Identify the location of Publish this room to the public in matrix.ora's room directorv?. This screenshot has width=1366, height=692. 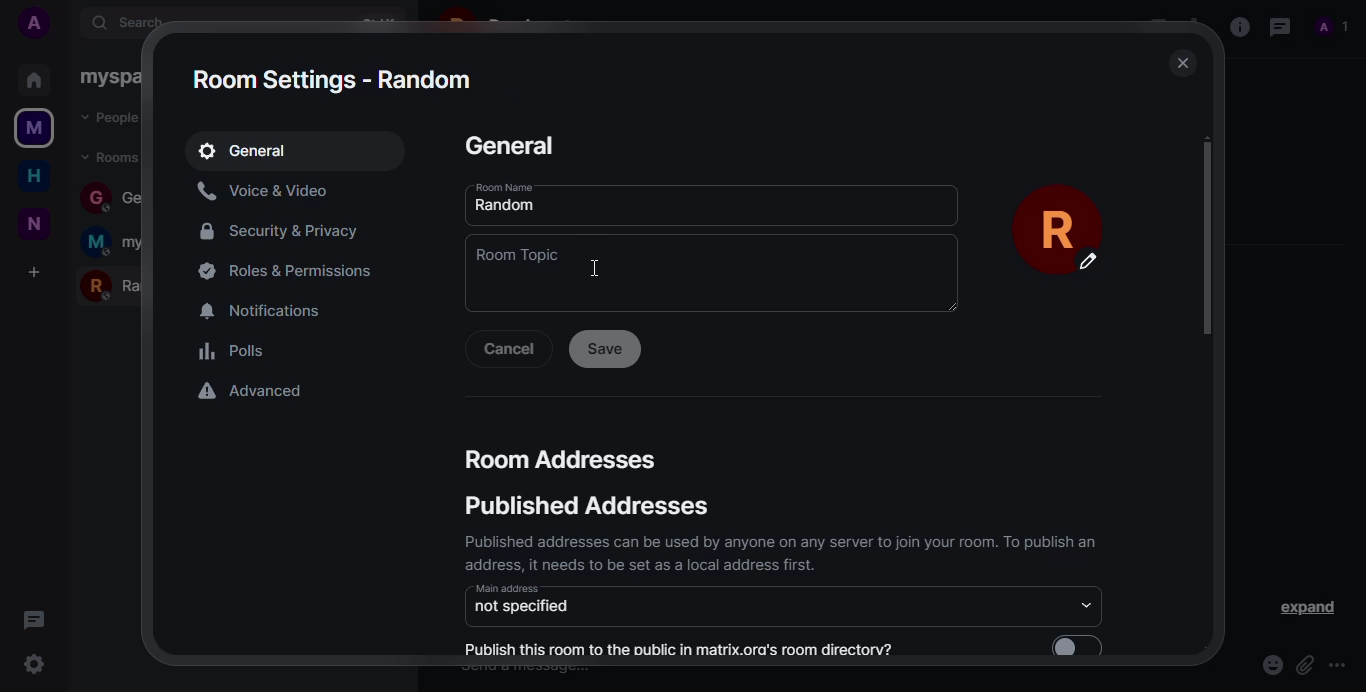
(677, 656).